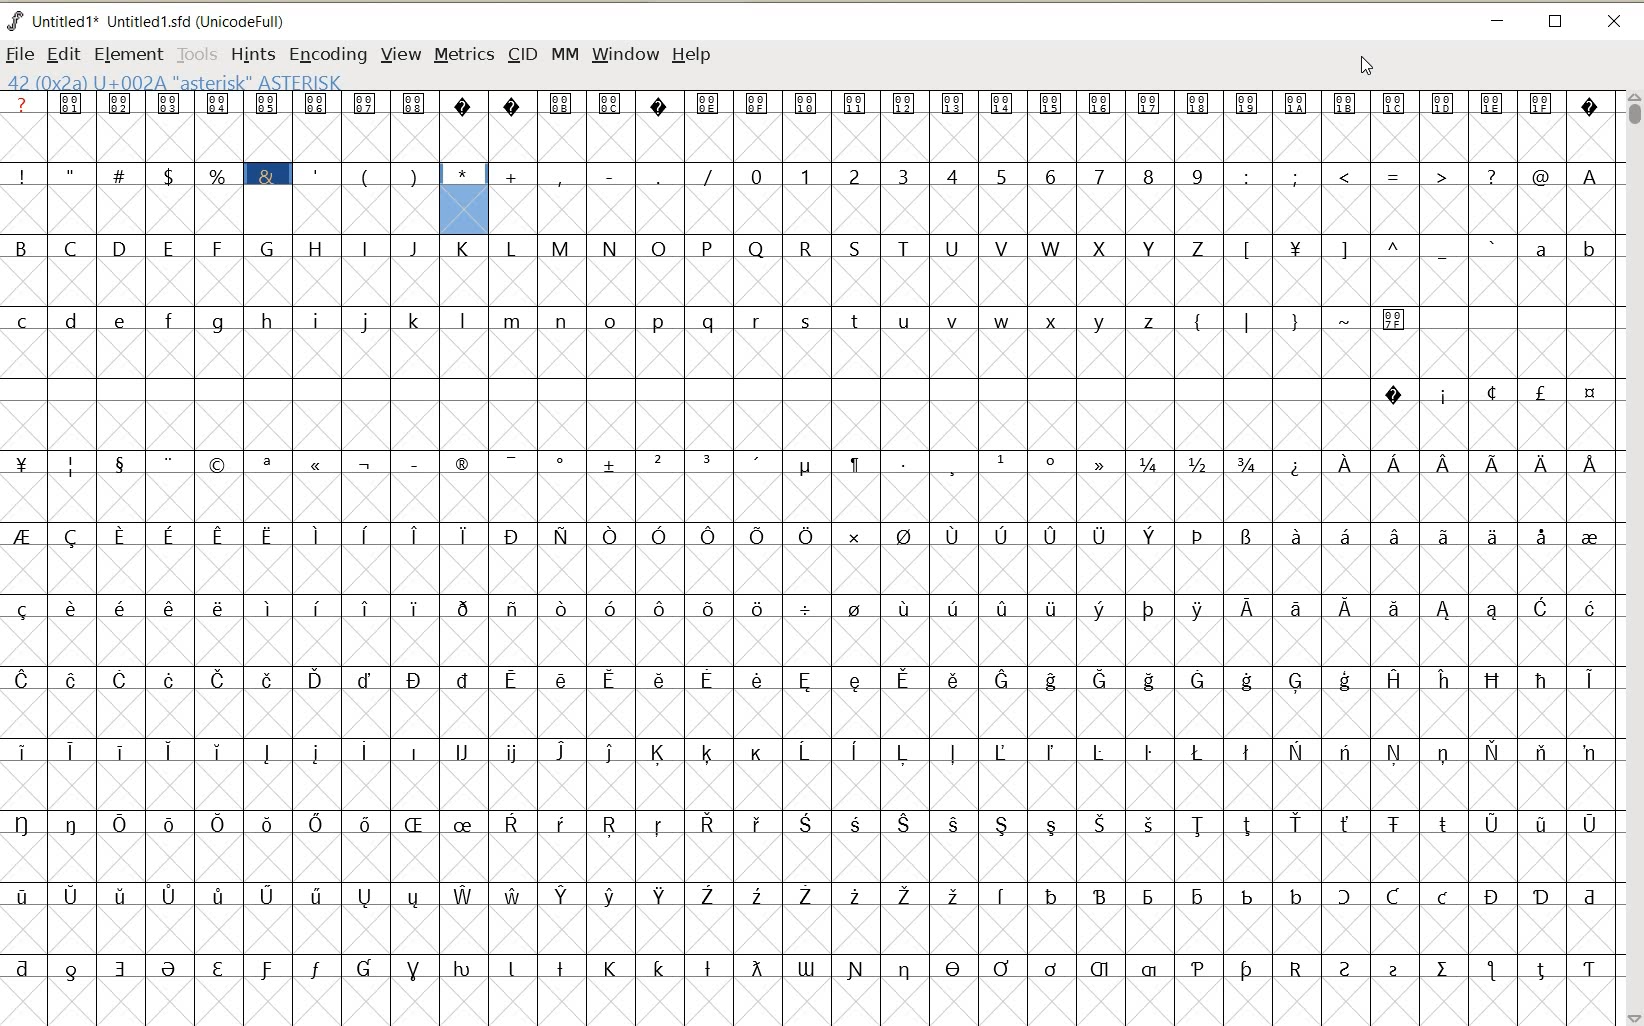 The height and width of the screenshot is (1026, 1644). I want to click on WINDOW, so click(624, 55).